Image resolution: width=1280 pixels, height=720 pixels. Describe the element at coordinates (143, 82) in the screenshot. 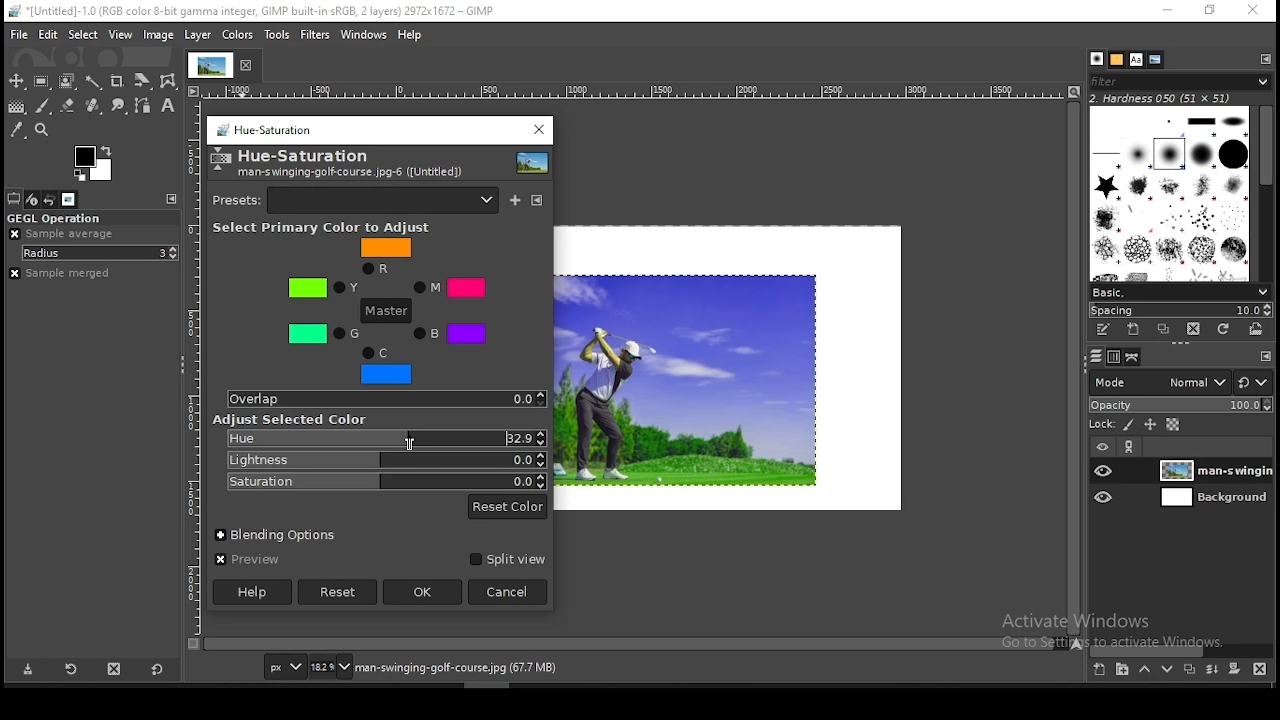

I see `crop tool` at that location.